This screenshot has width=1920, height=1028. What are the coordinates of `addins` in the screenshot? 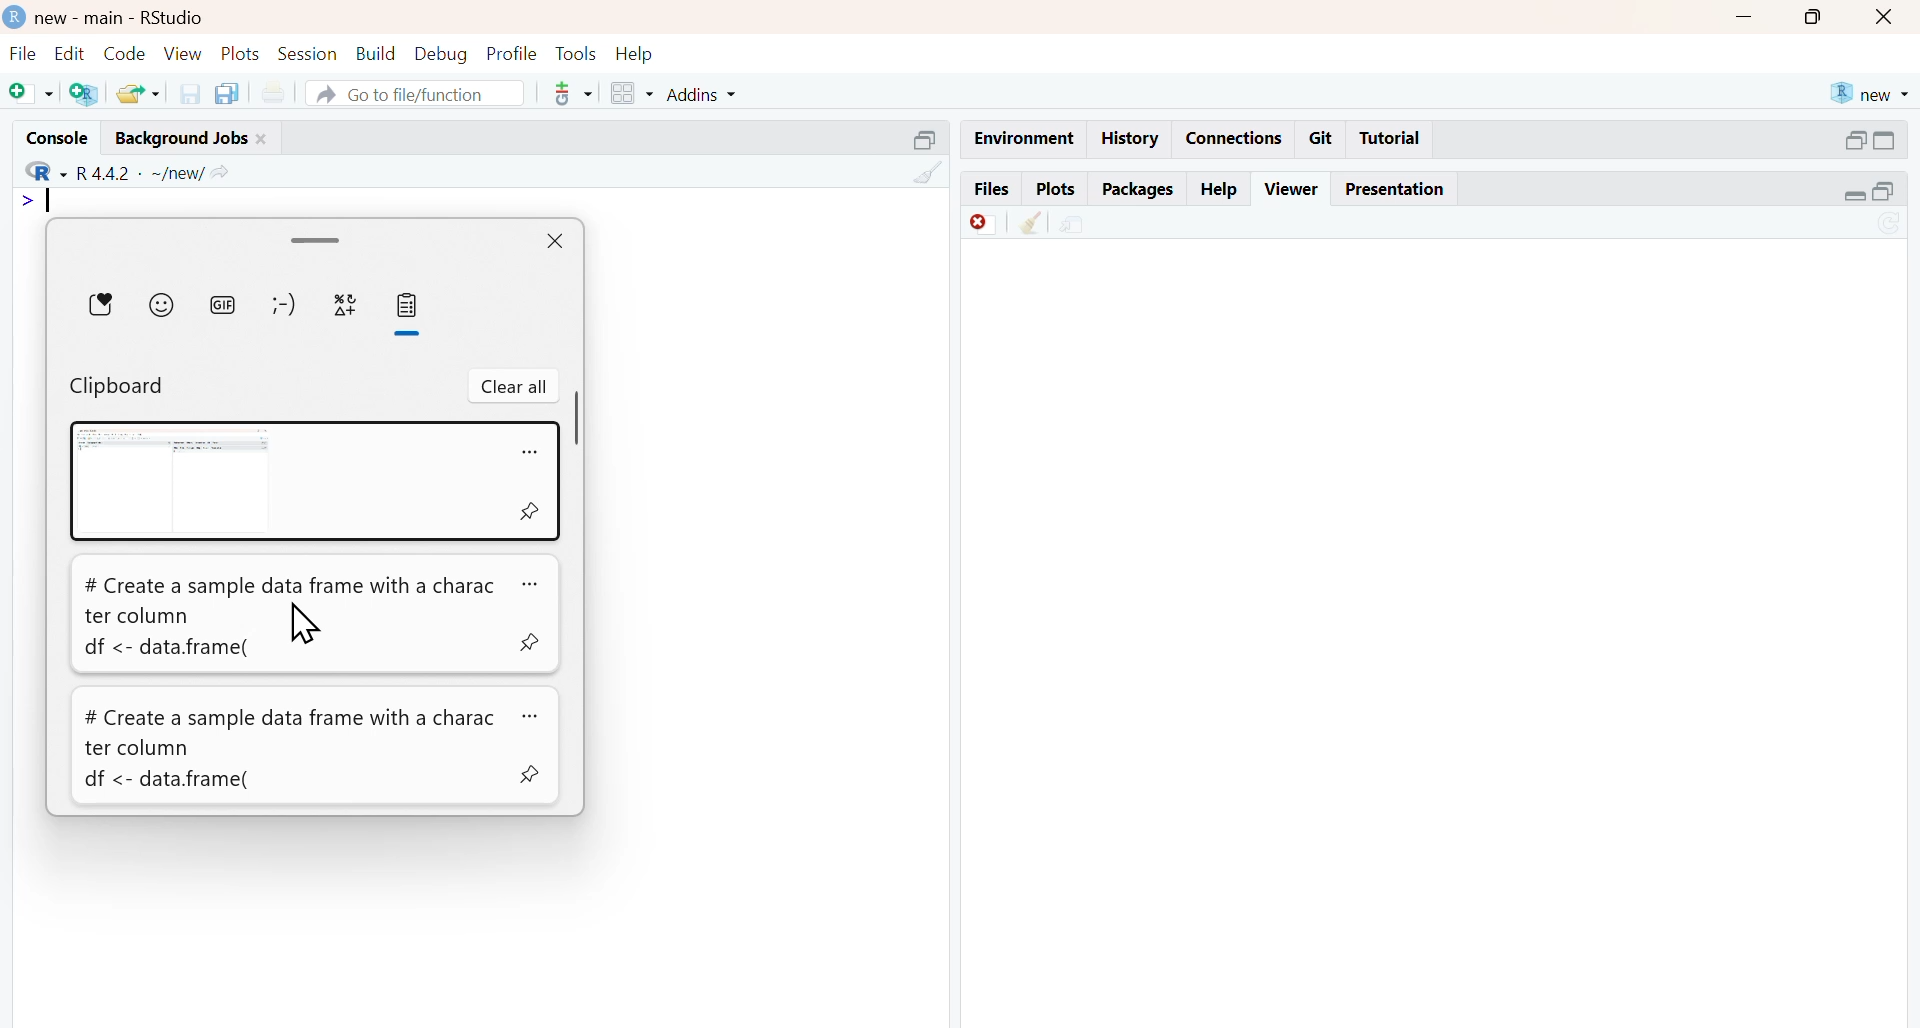 It's located at (702, 95).